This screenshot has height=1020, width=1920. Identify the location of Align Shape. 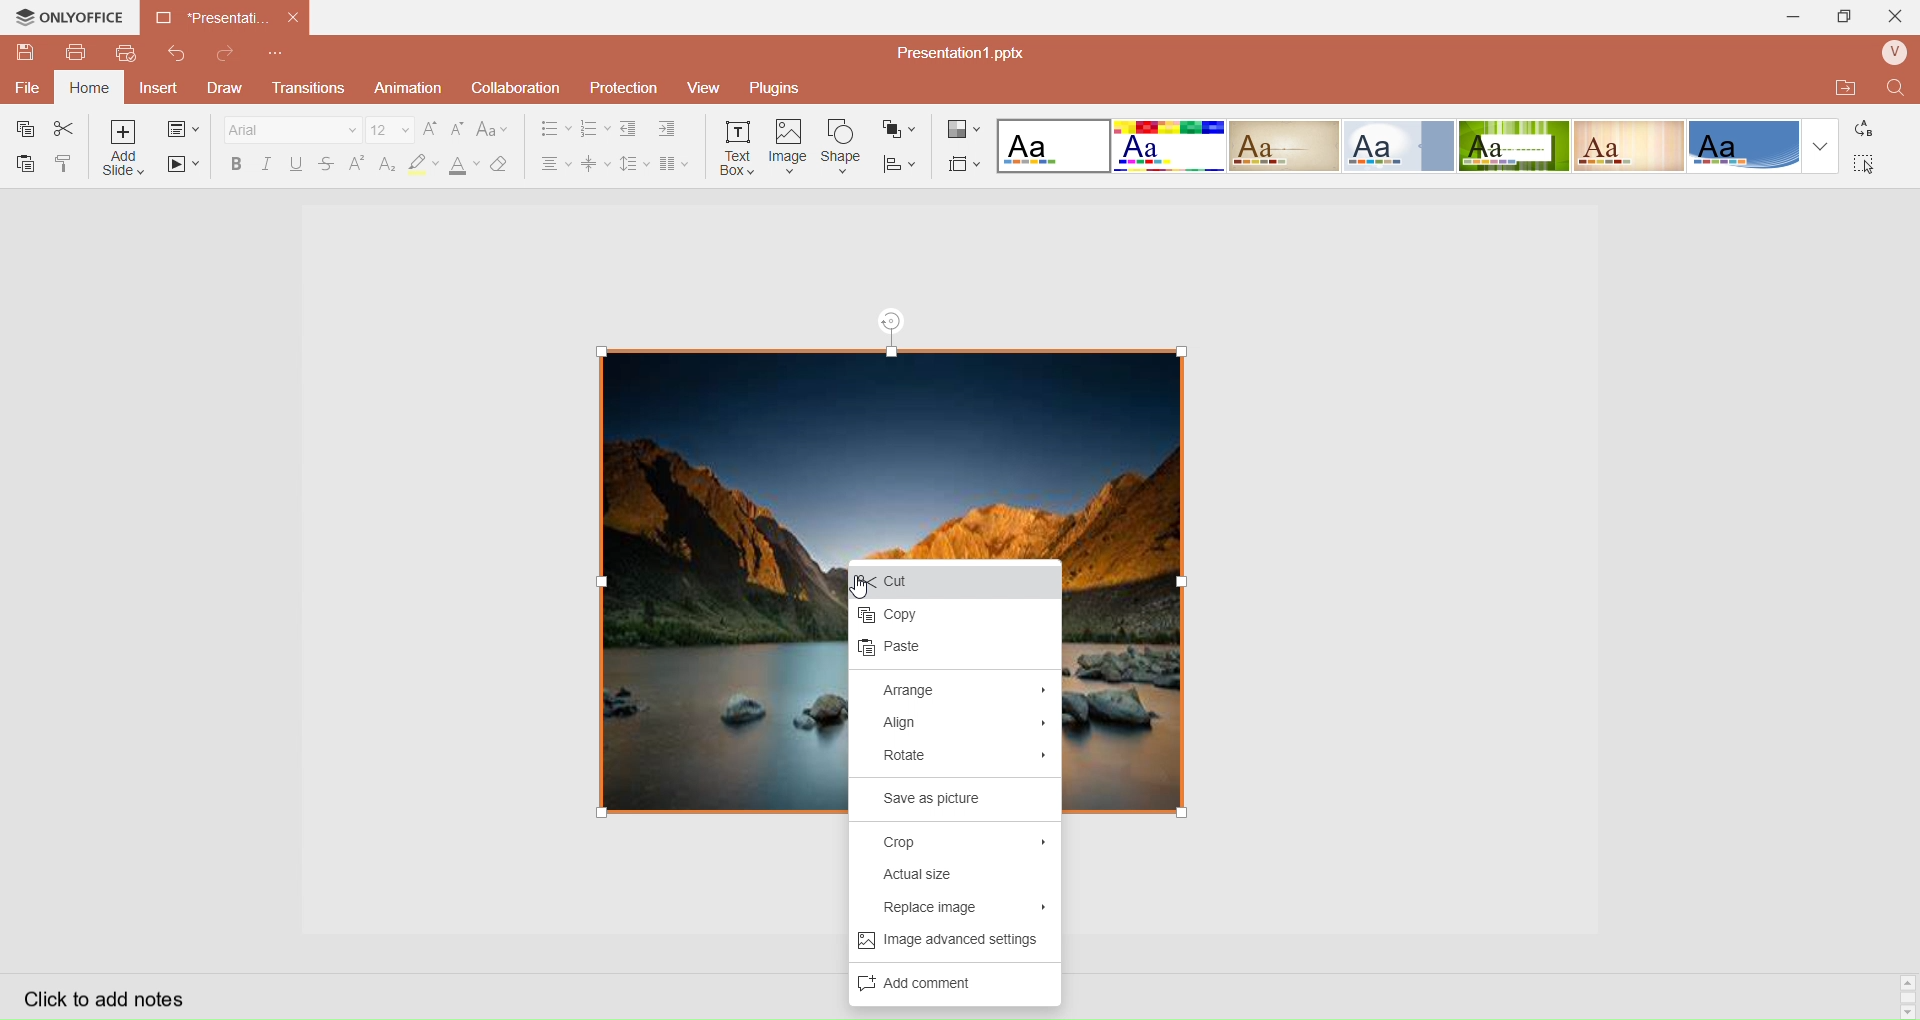
(900, 164).